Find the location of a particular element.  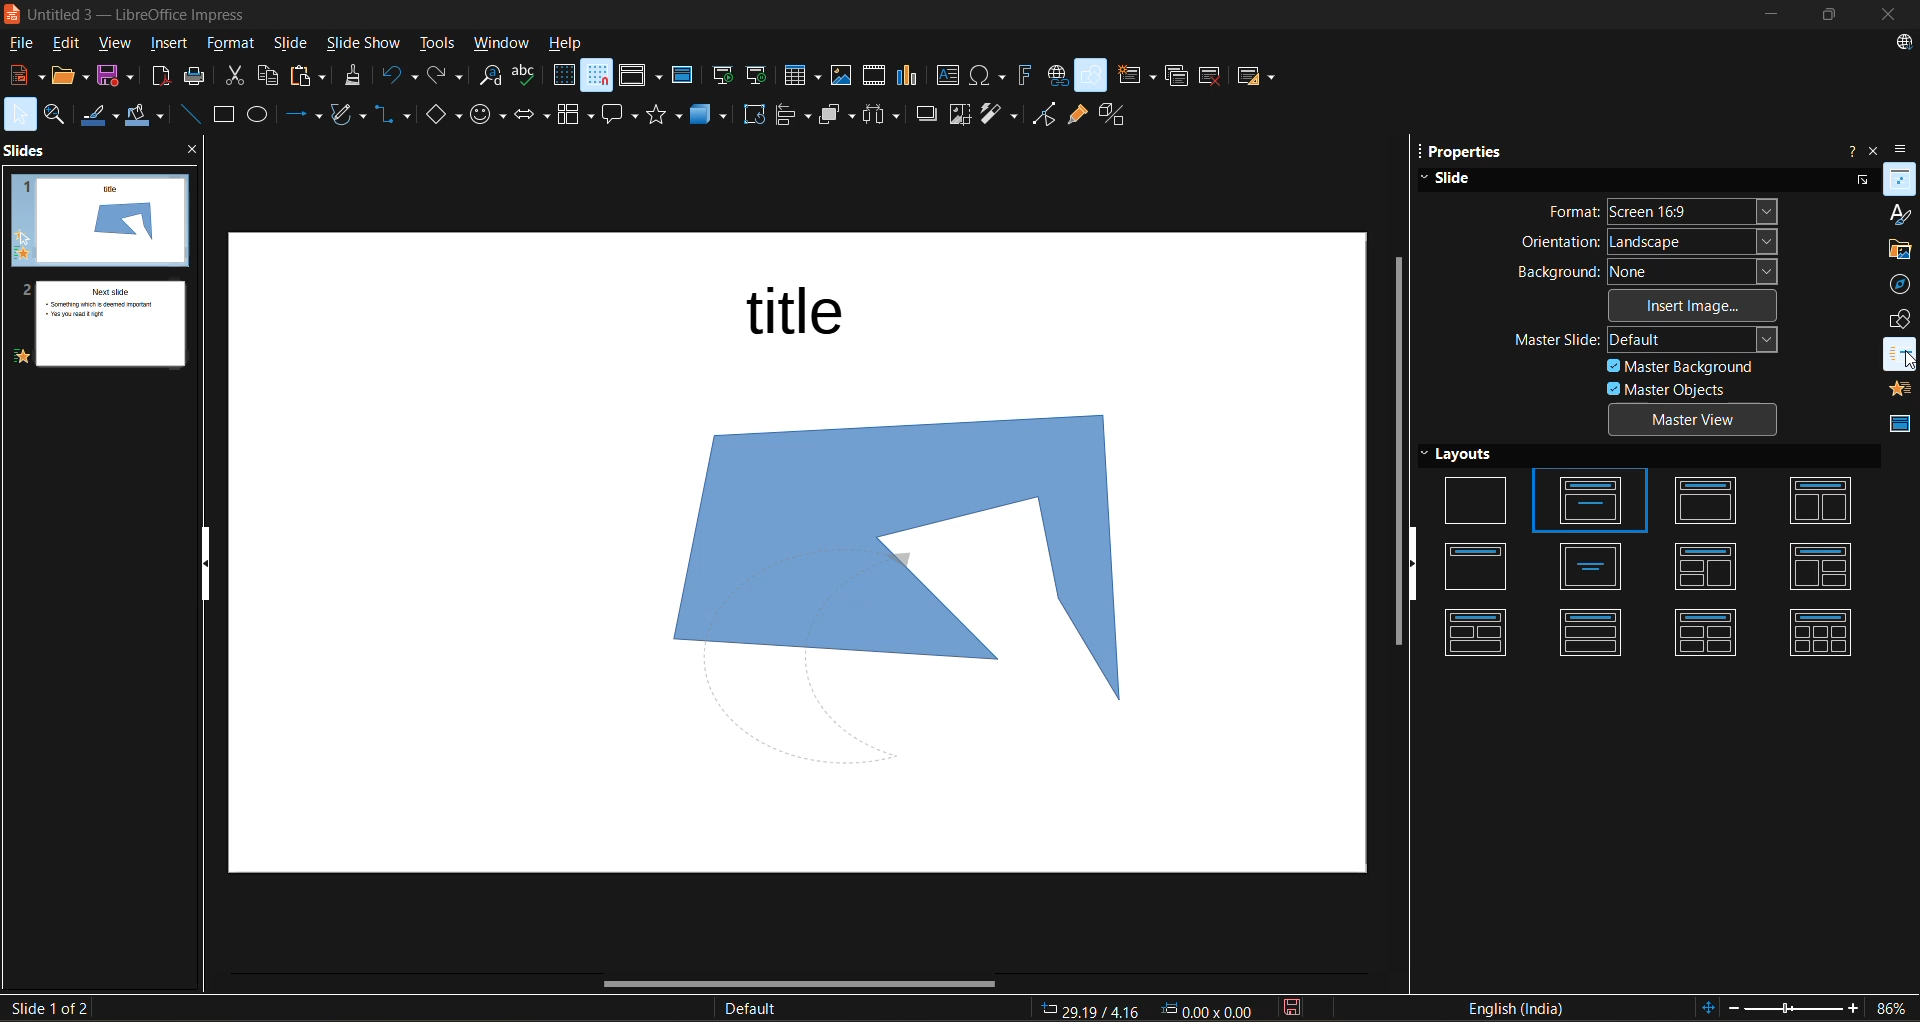

insert line is located at coordinates (189, 114).